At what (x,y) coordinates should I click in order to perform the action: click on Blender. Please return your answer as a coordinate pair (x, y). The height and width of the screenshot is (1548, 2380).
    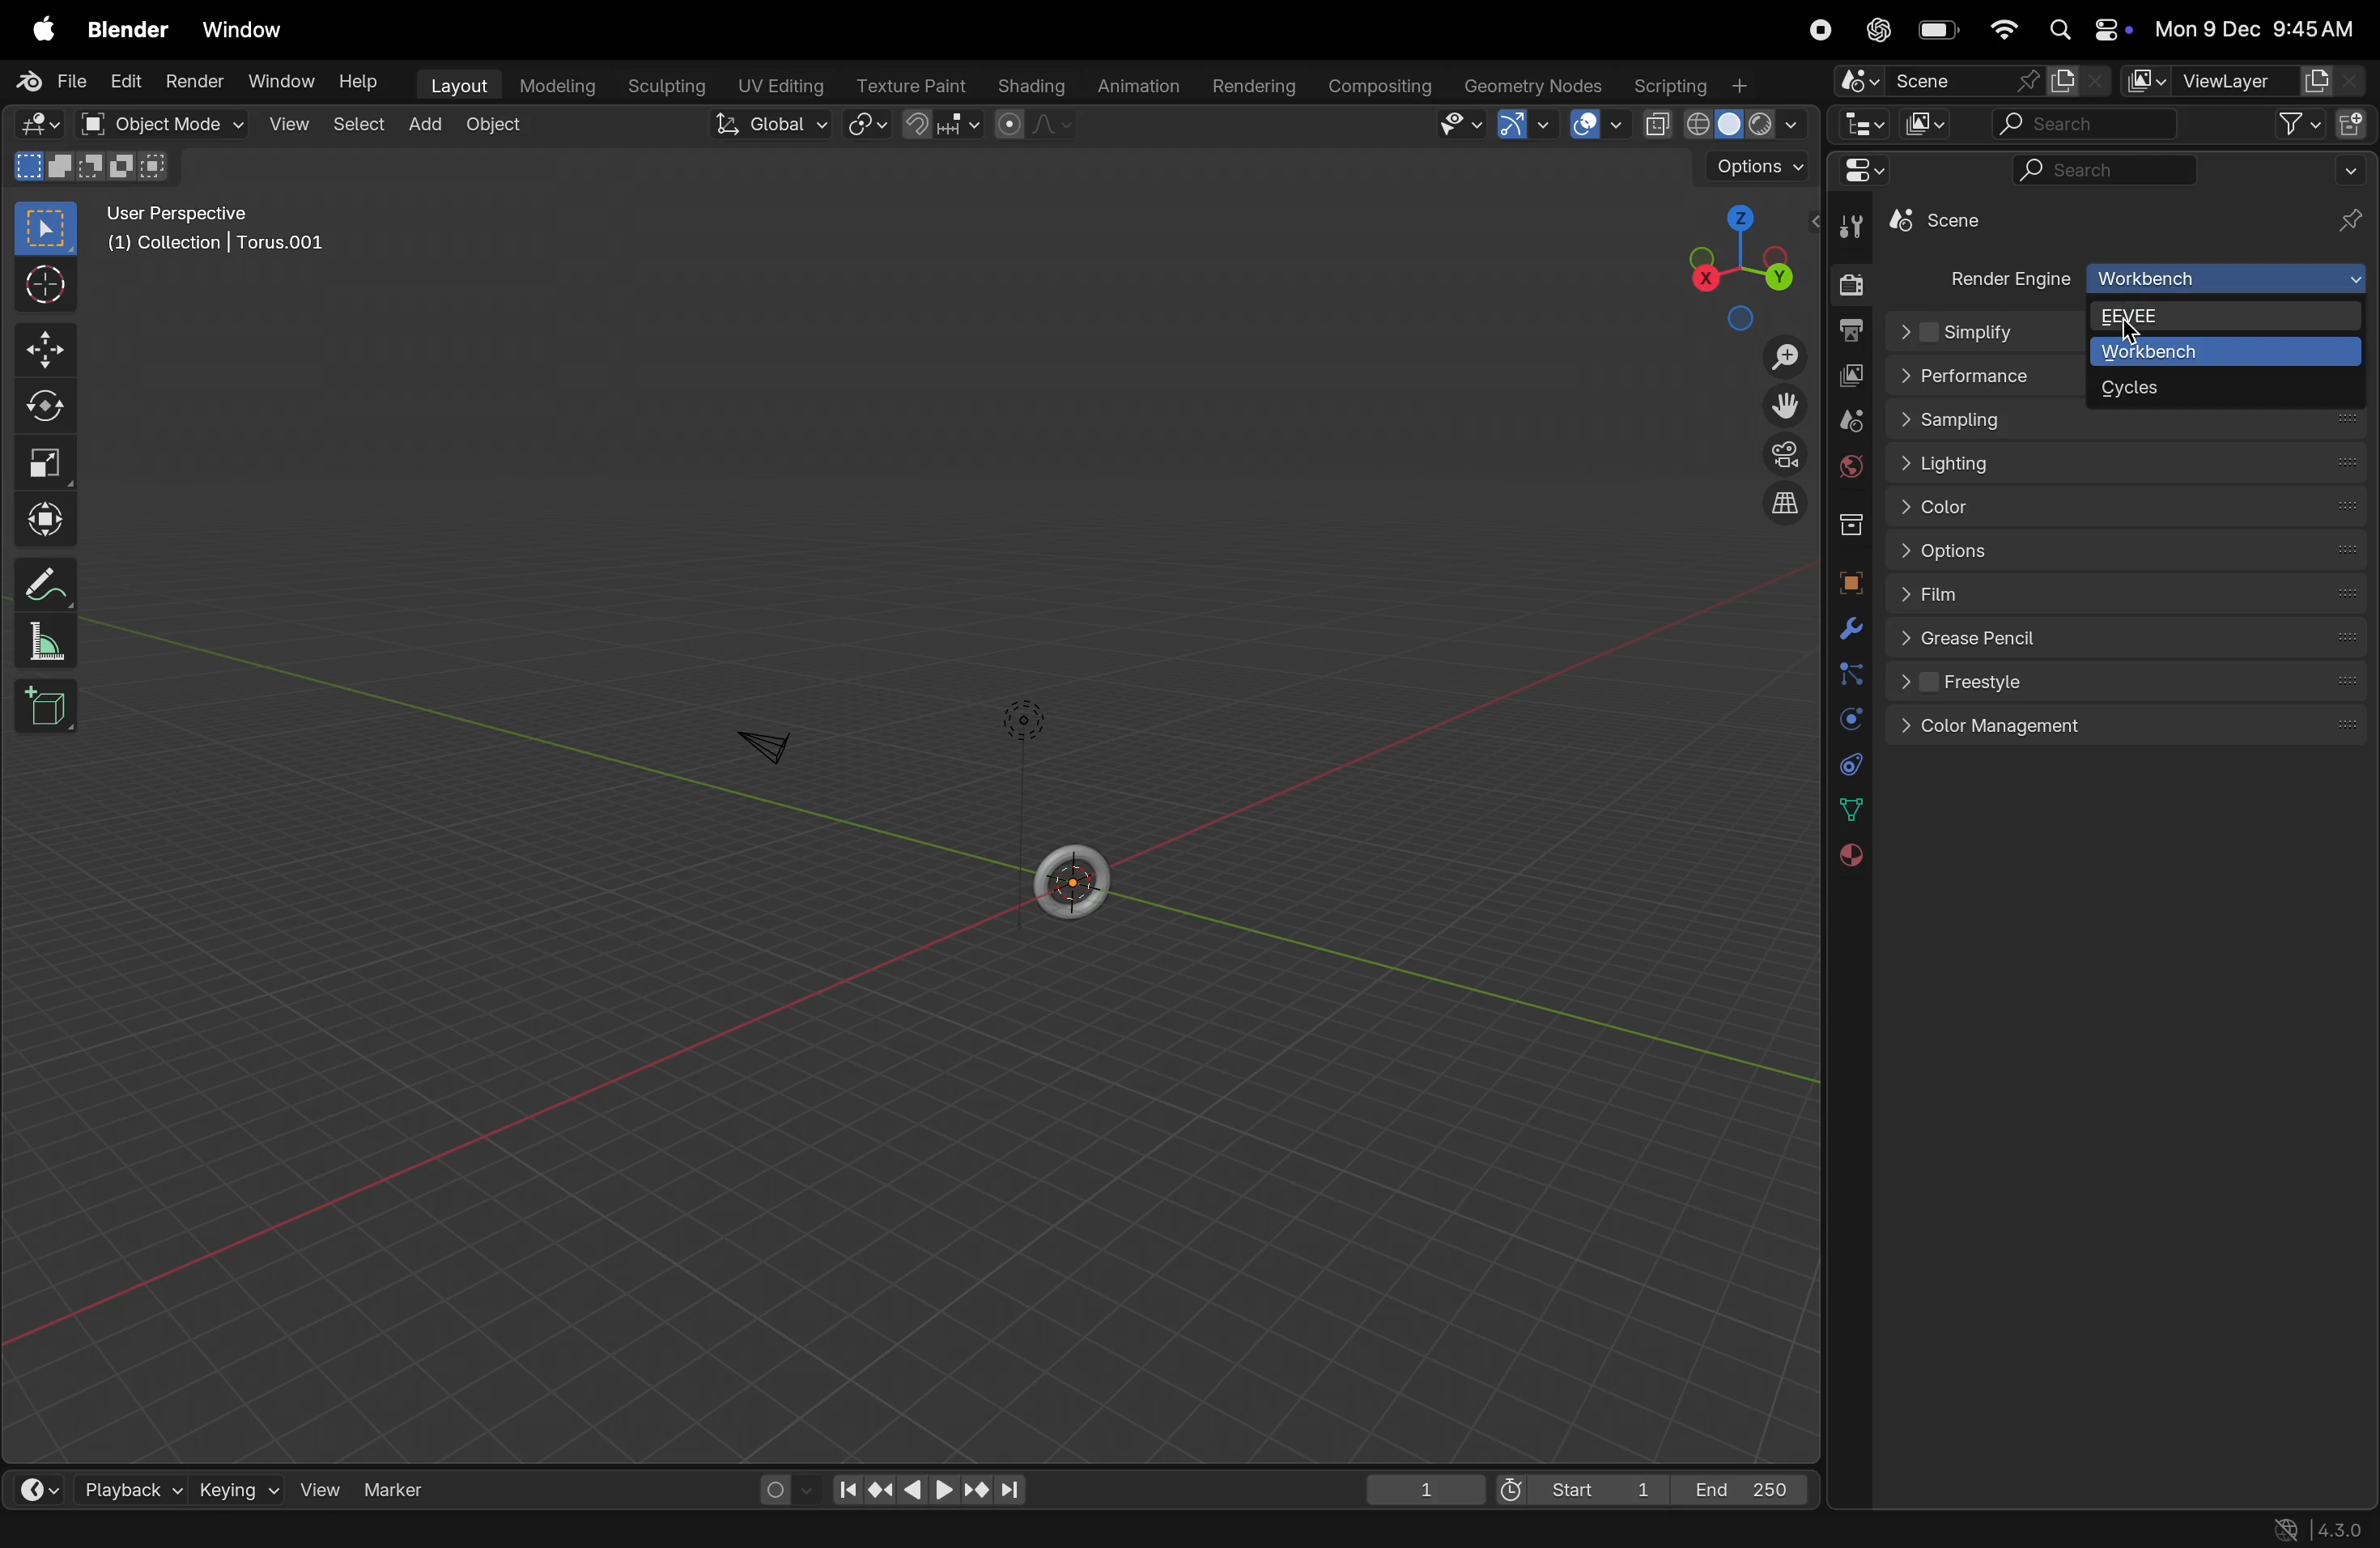
    Looking at the image, I should click on (127, 29).